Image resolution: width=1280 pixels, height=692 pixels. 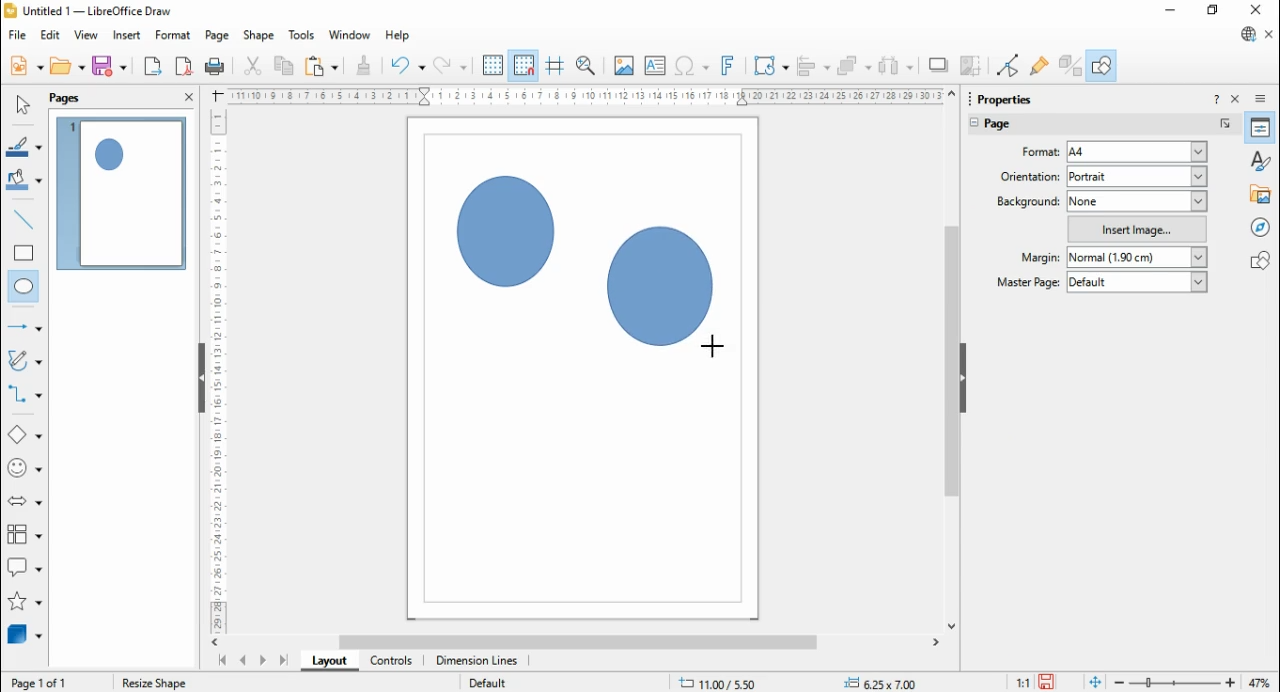 What do you see at coordinates (555, 66) in the screenshot?
I see `helplines while moving` at bounding box center [555, 66].